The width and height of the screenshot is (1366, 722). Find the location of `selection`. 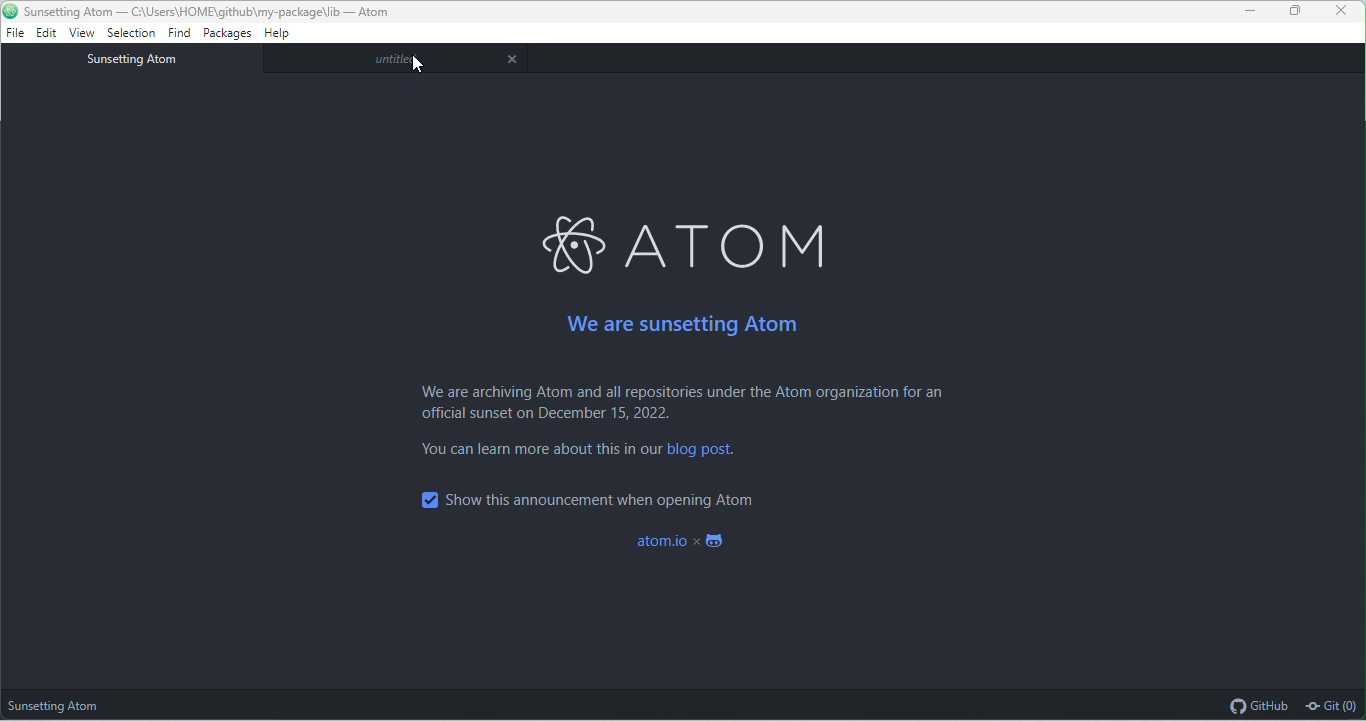

selection is located at coordinates (132, 34).